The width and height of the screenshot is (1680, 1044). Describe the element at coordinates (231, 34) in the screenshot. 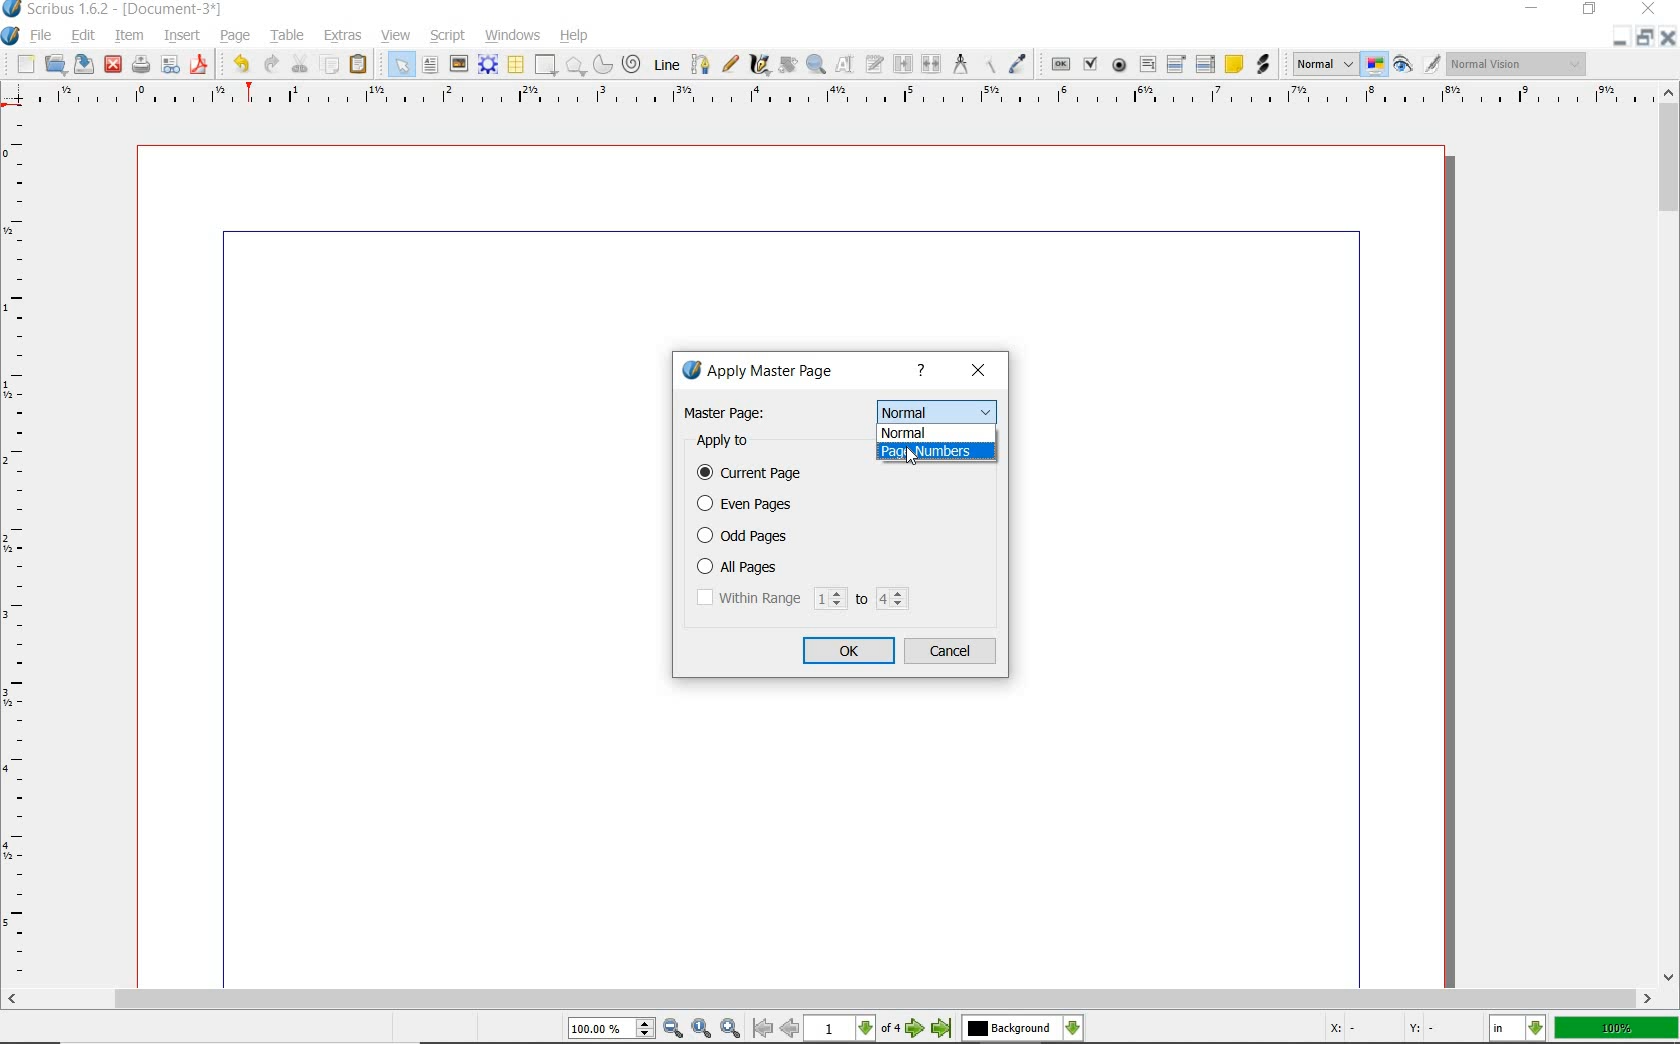

I see `page` at that location.